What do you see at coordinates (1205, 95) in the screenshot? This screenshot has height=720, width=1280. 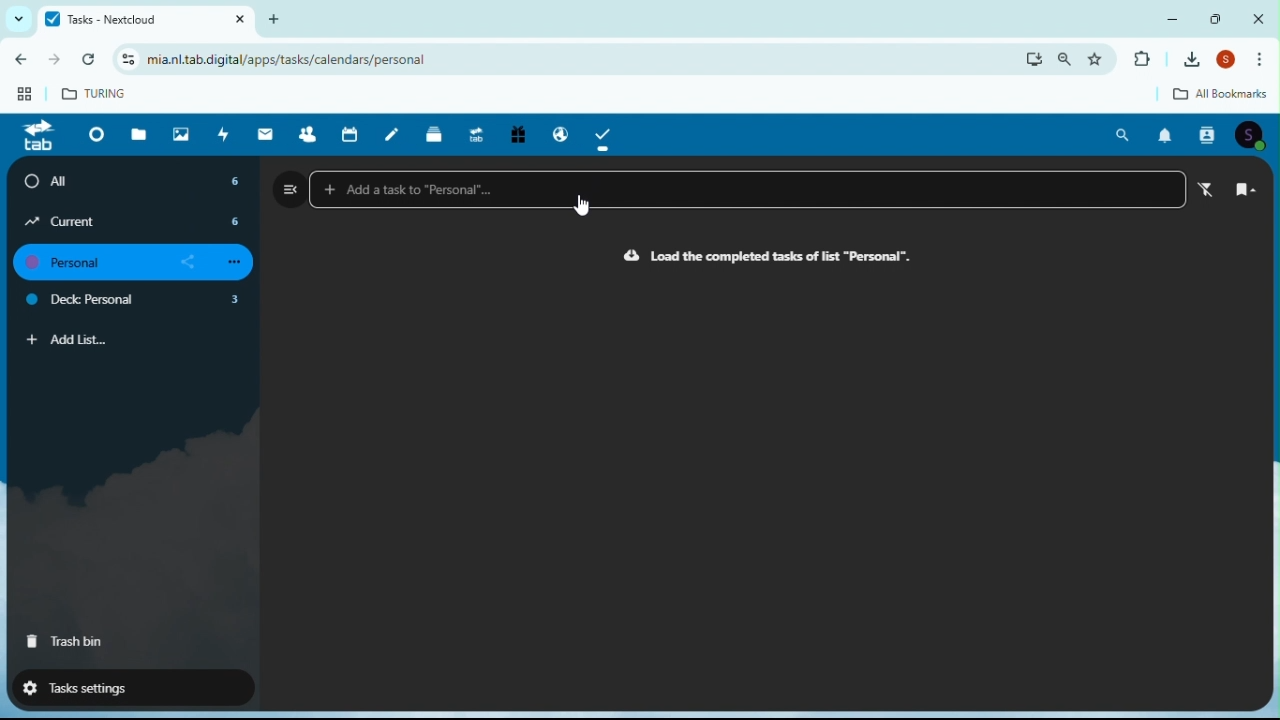 I see `all bookmarks` at bounding box center [1205, 95].